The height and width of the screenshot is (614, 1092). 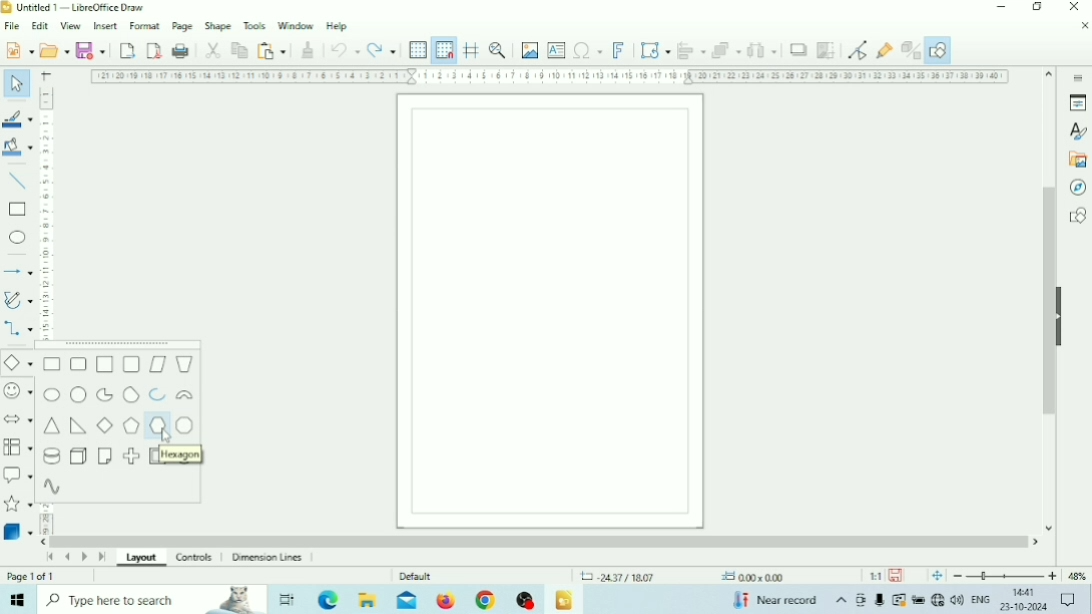 What do you see at coordinates (218, 26) in the screenshot?
I see `Shape` at bounding box center [218, 26].